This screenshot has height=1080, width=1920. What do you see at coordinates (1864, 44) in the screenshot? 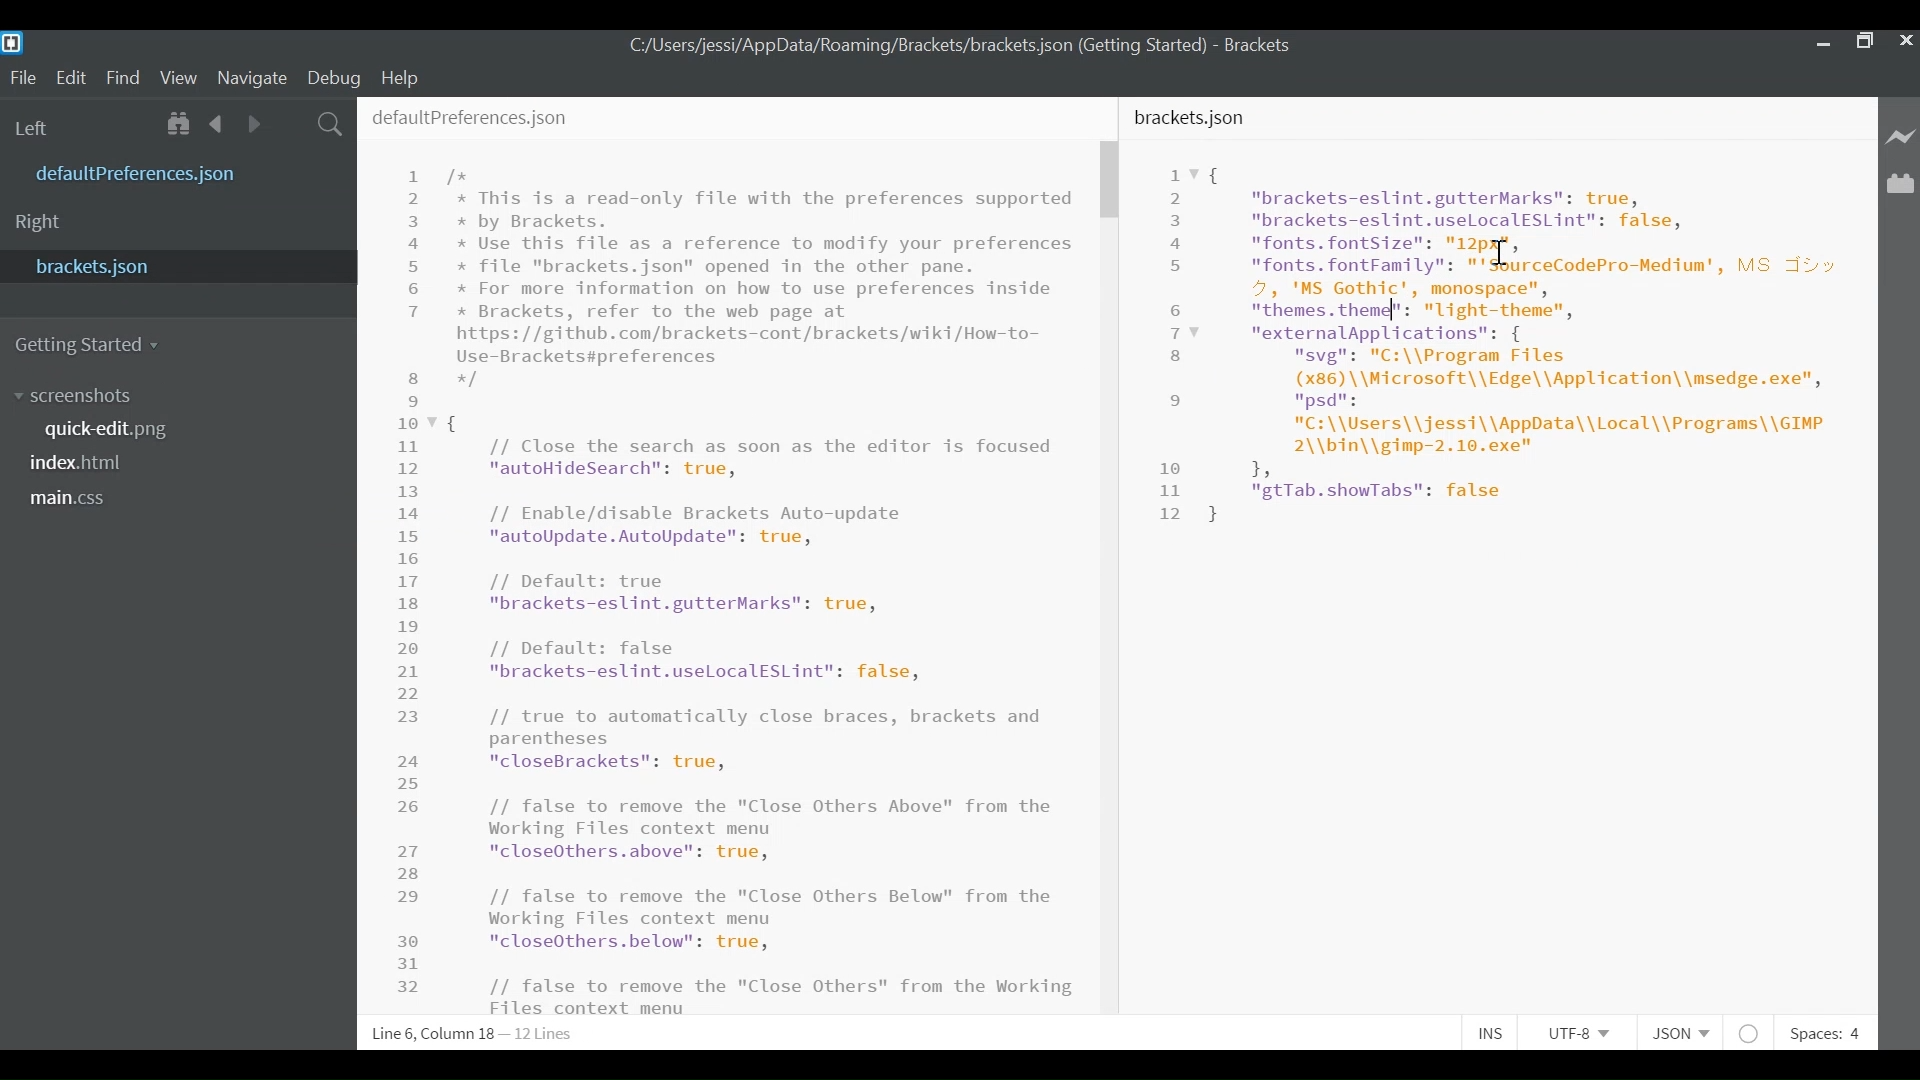
I see `Maximize` at bounding box center [1864, 44].